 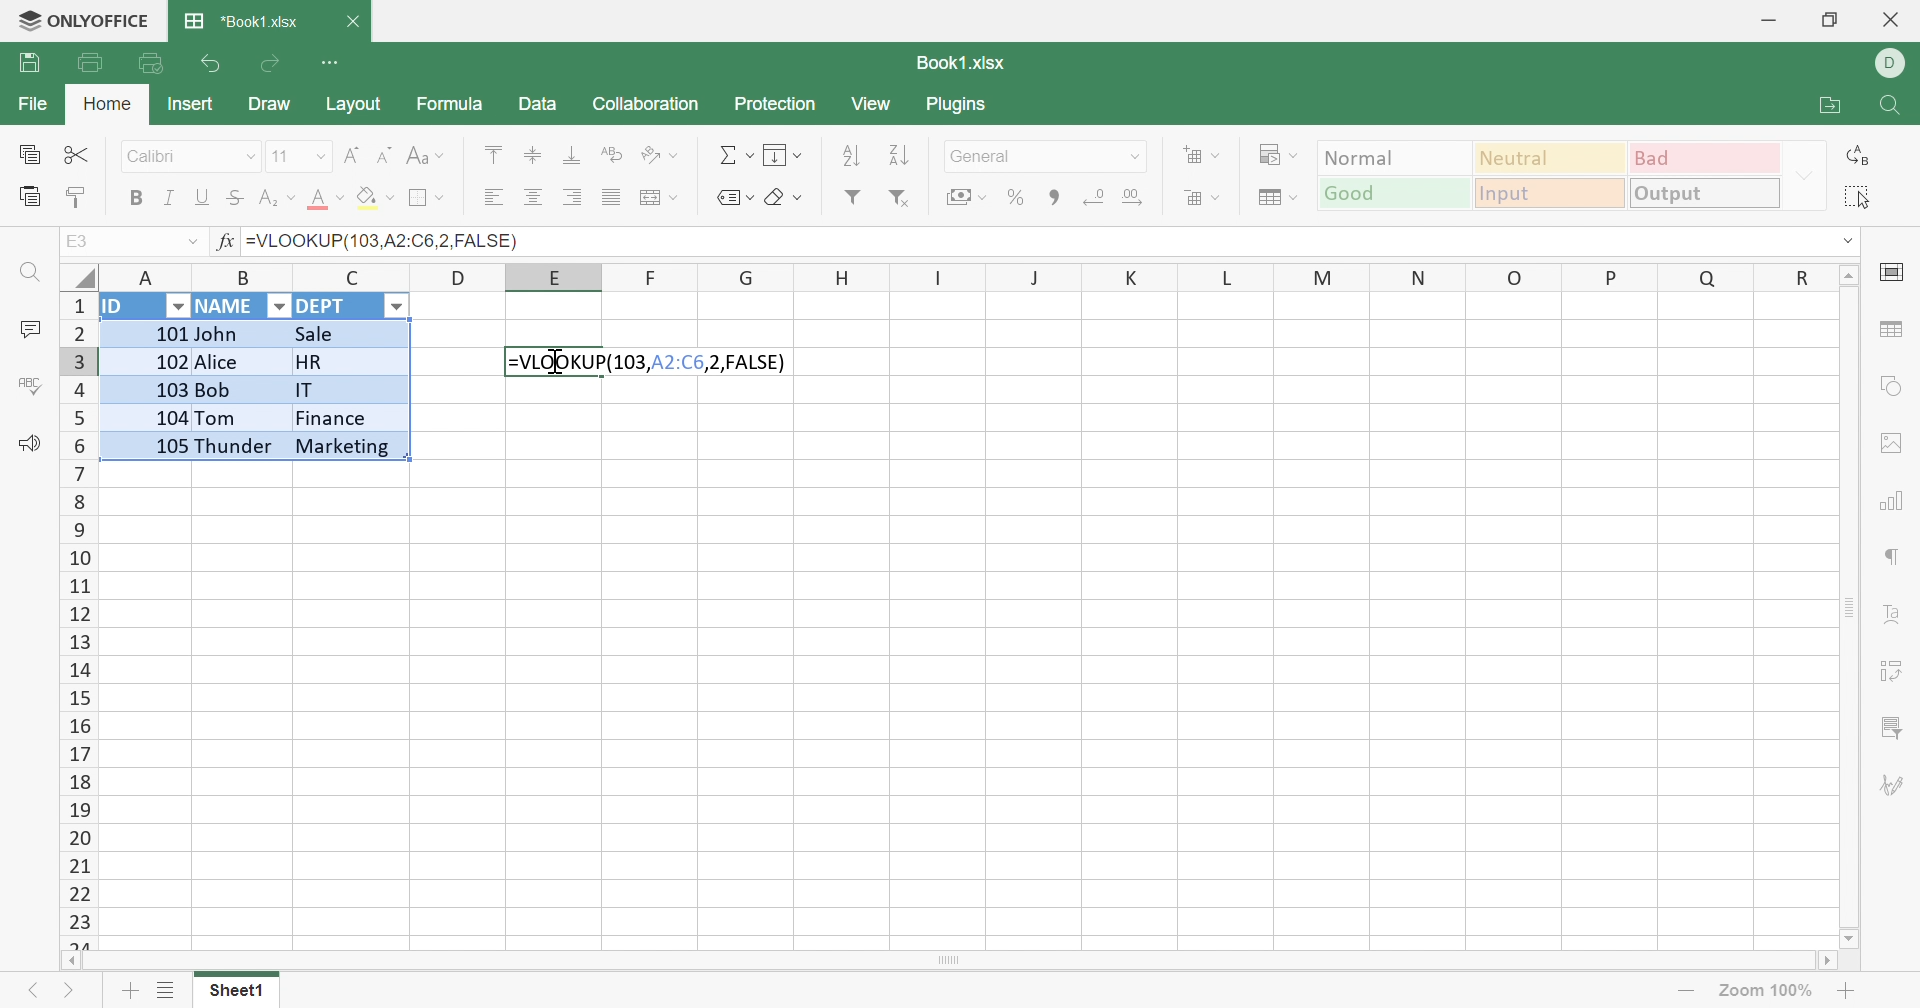 I want to click on table settings, so click(x=1892, y=330).